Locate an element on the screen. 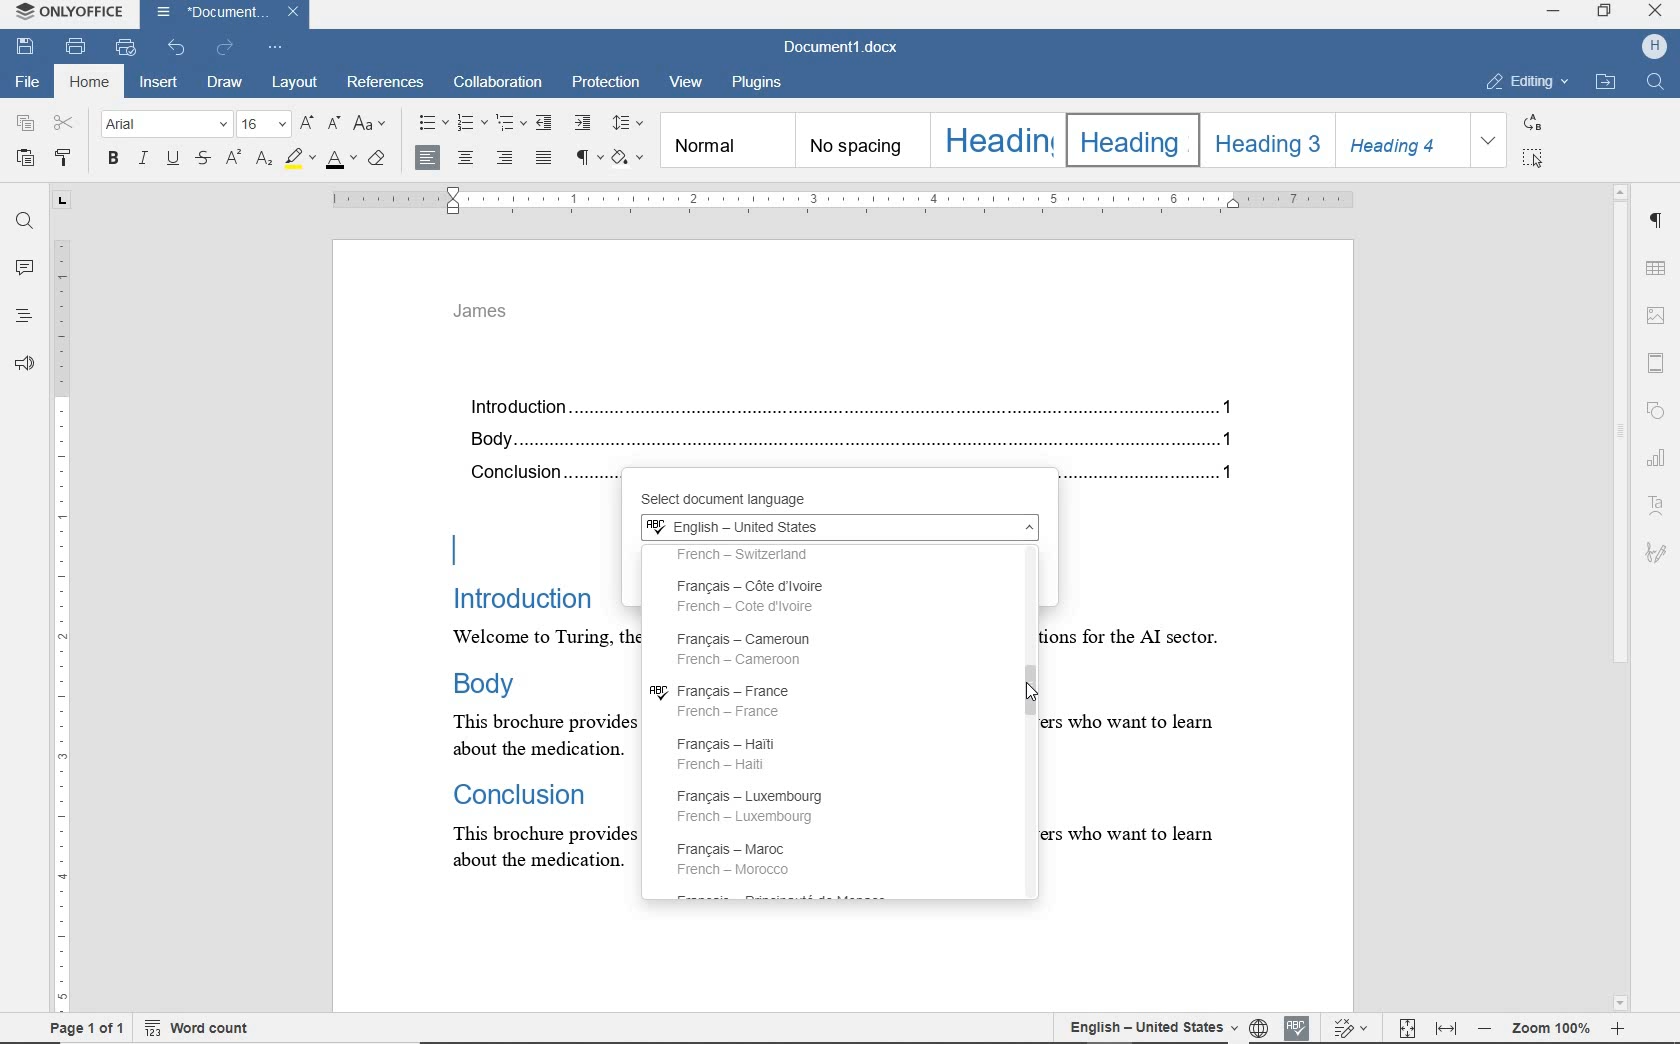 This screenshot has height=1044, width=1680. copy style is located at coordinates (68, 160).